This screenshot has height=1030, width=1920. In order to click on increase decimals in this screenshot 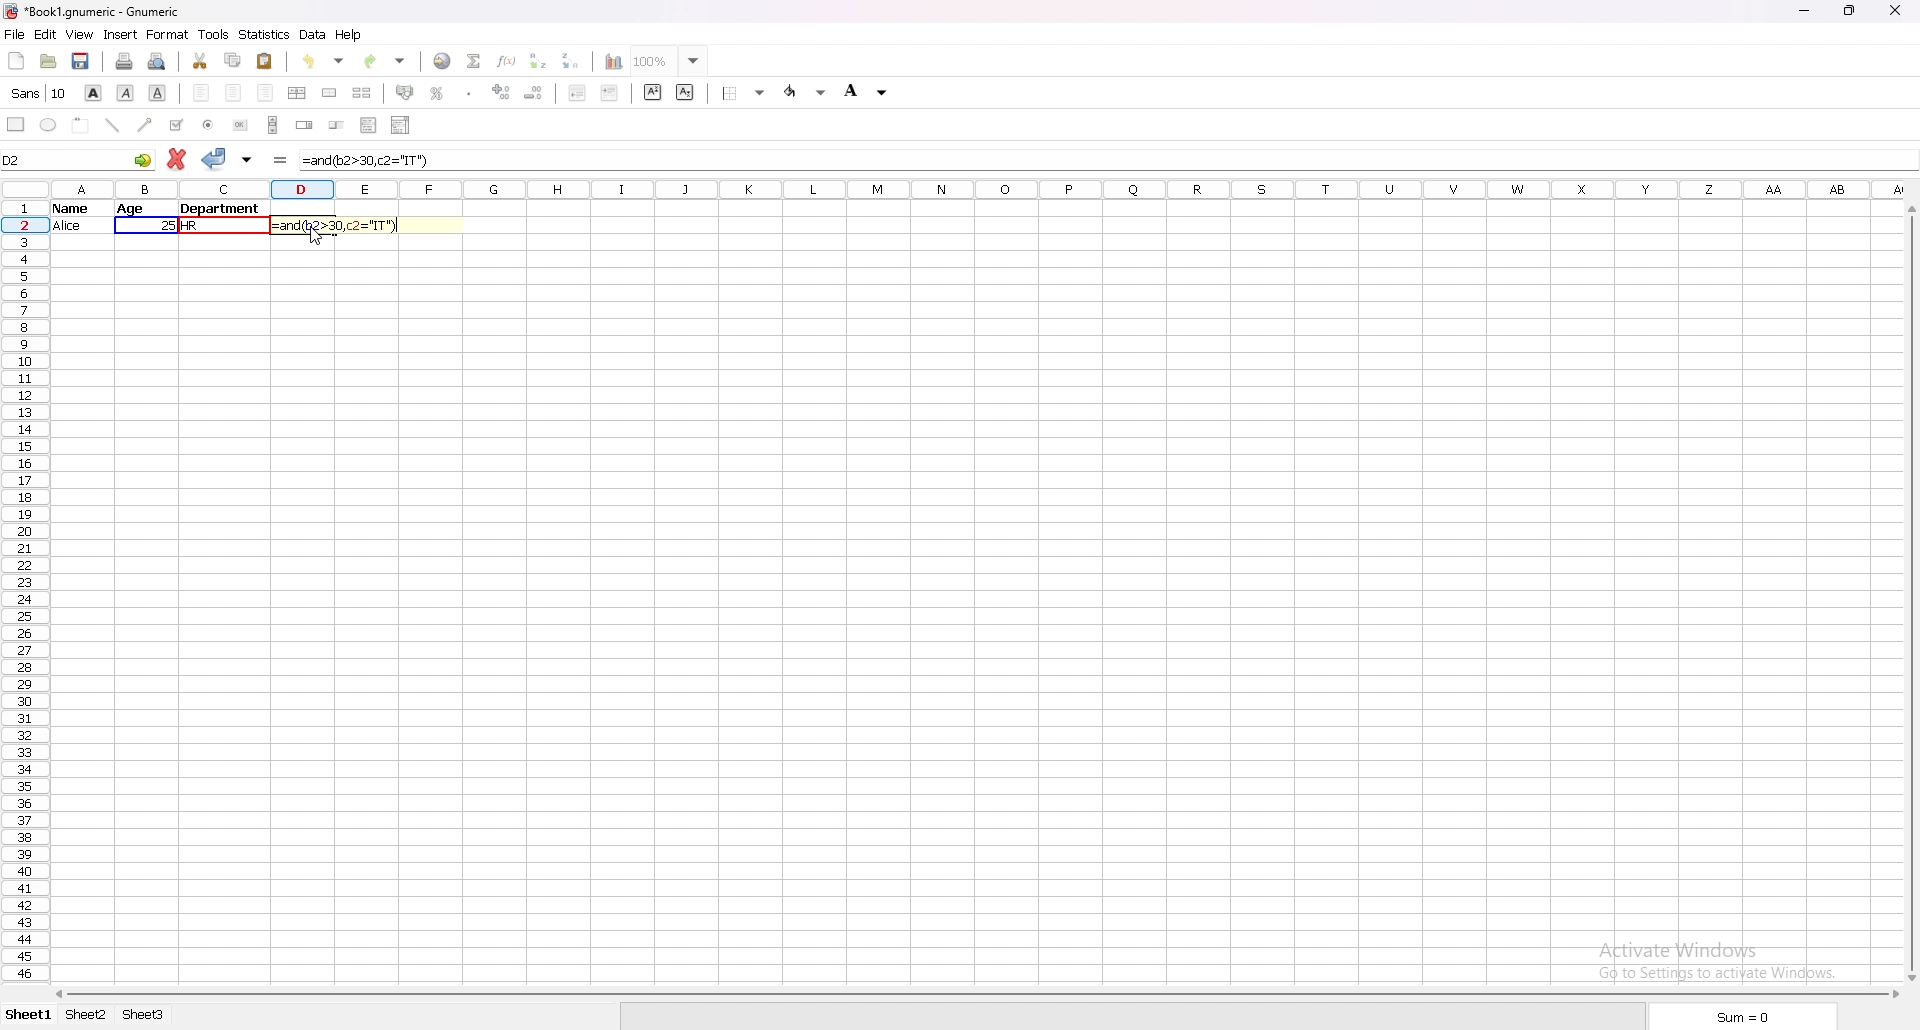, I will do `click(503, 91)`.